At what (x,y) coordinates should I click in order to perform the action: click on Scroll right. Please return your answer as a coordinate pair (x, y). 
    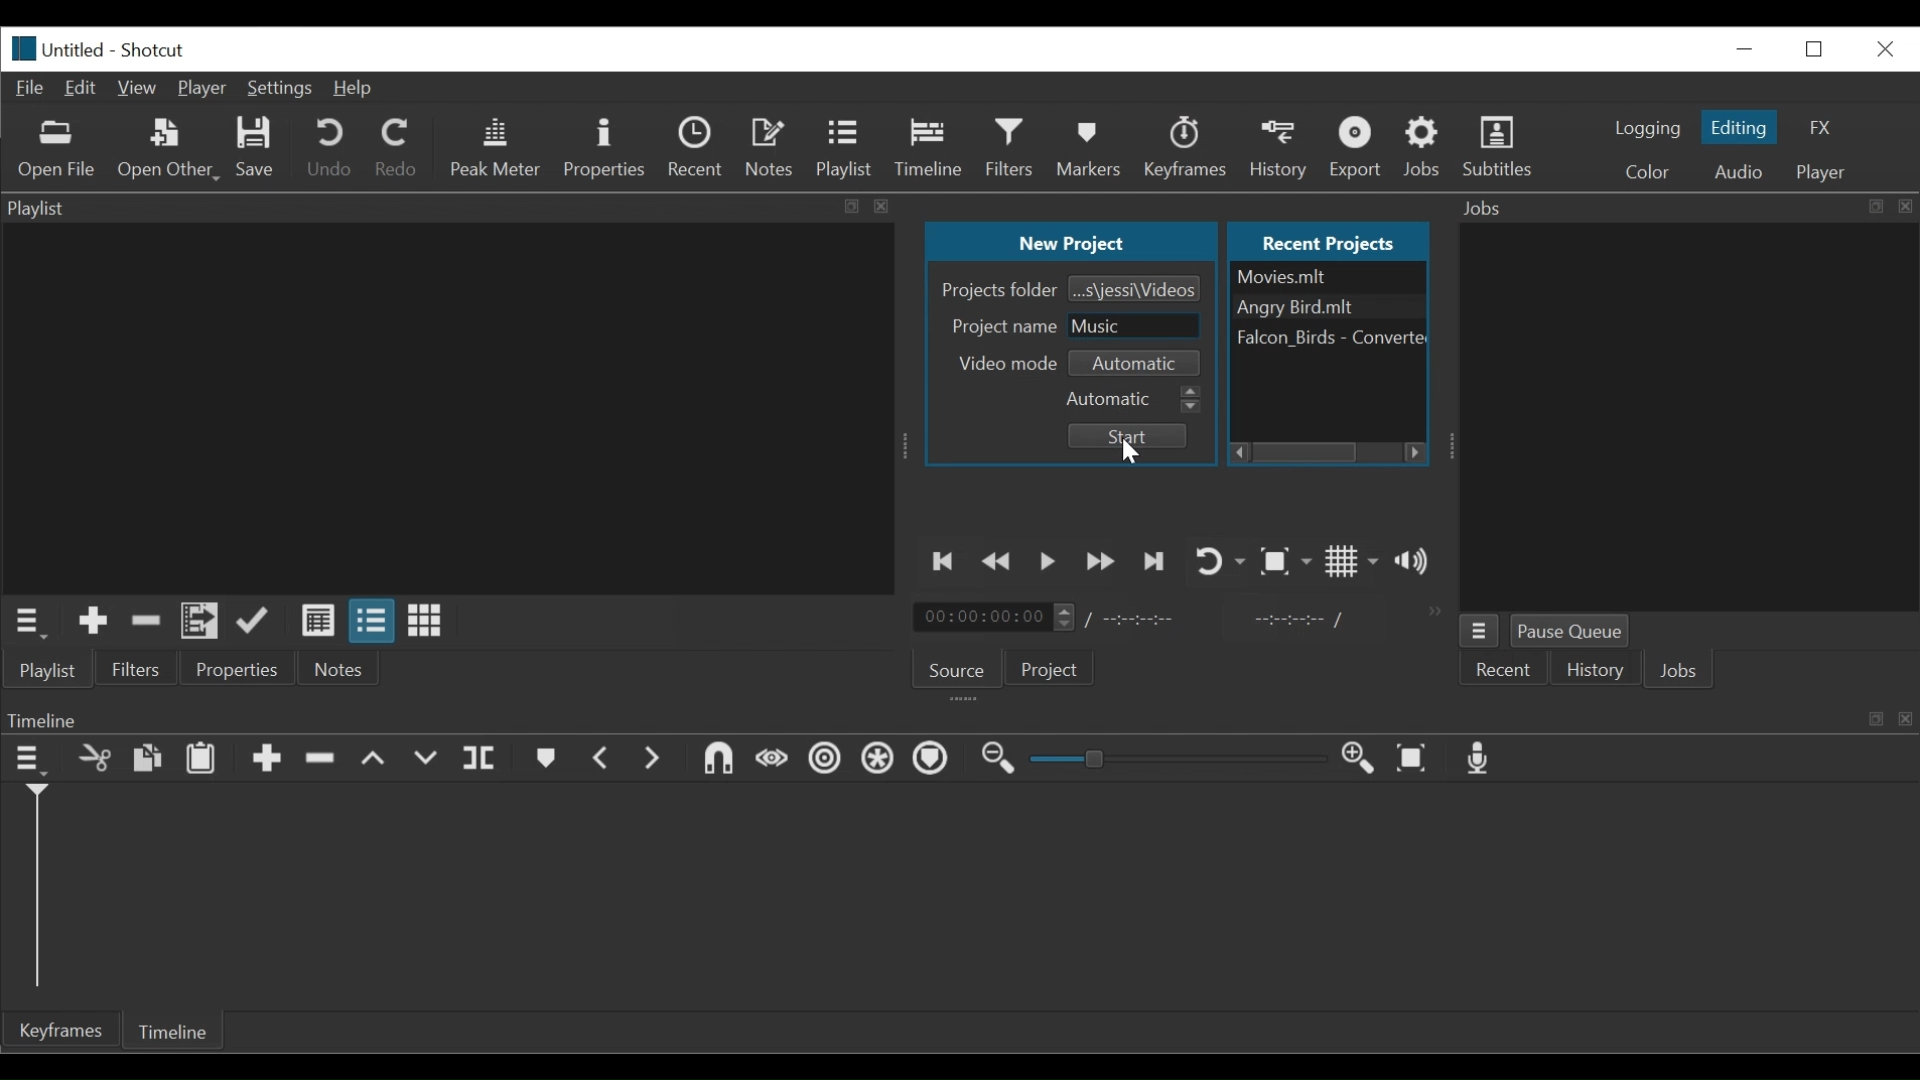
    Looking at the image, I should click on (1417, 452).